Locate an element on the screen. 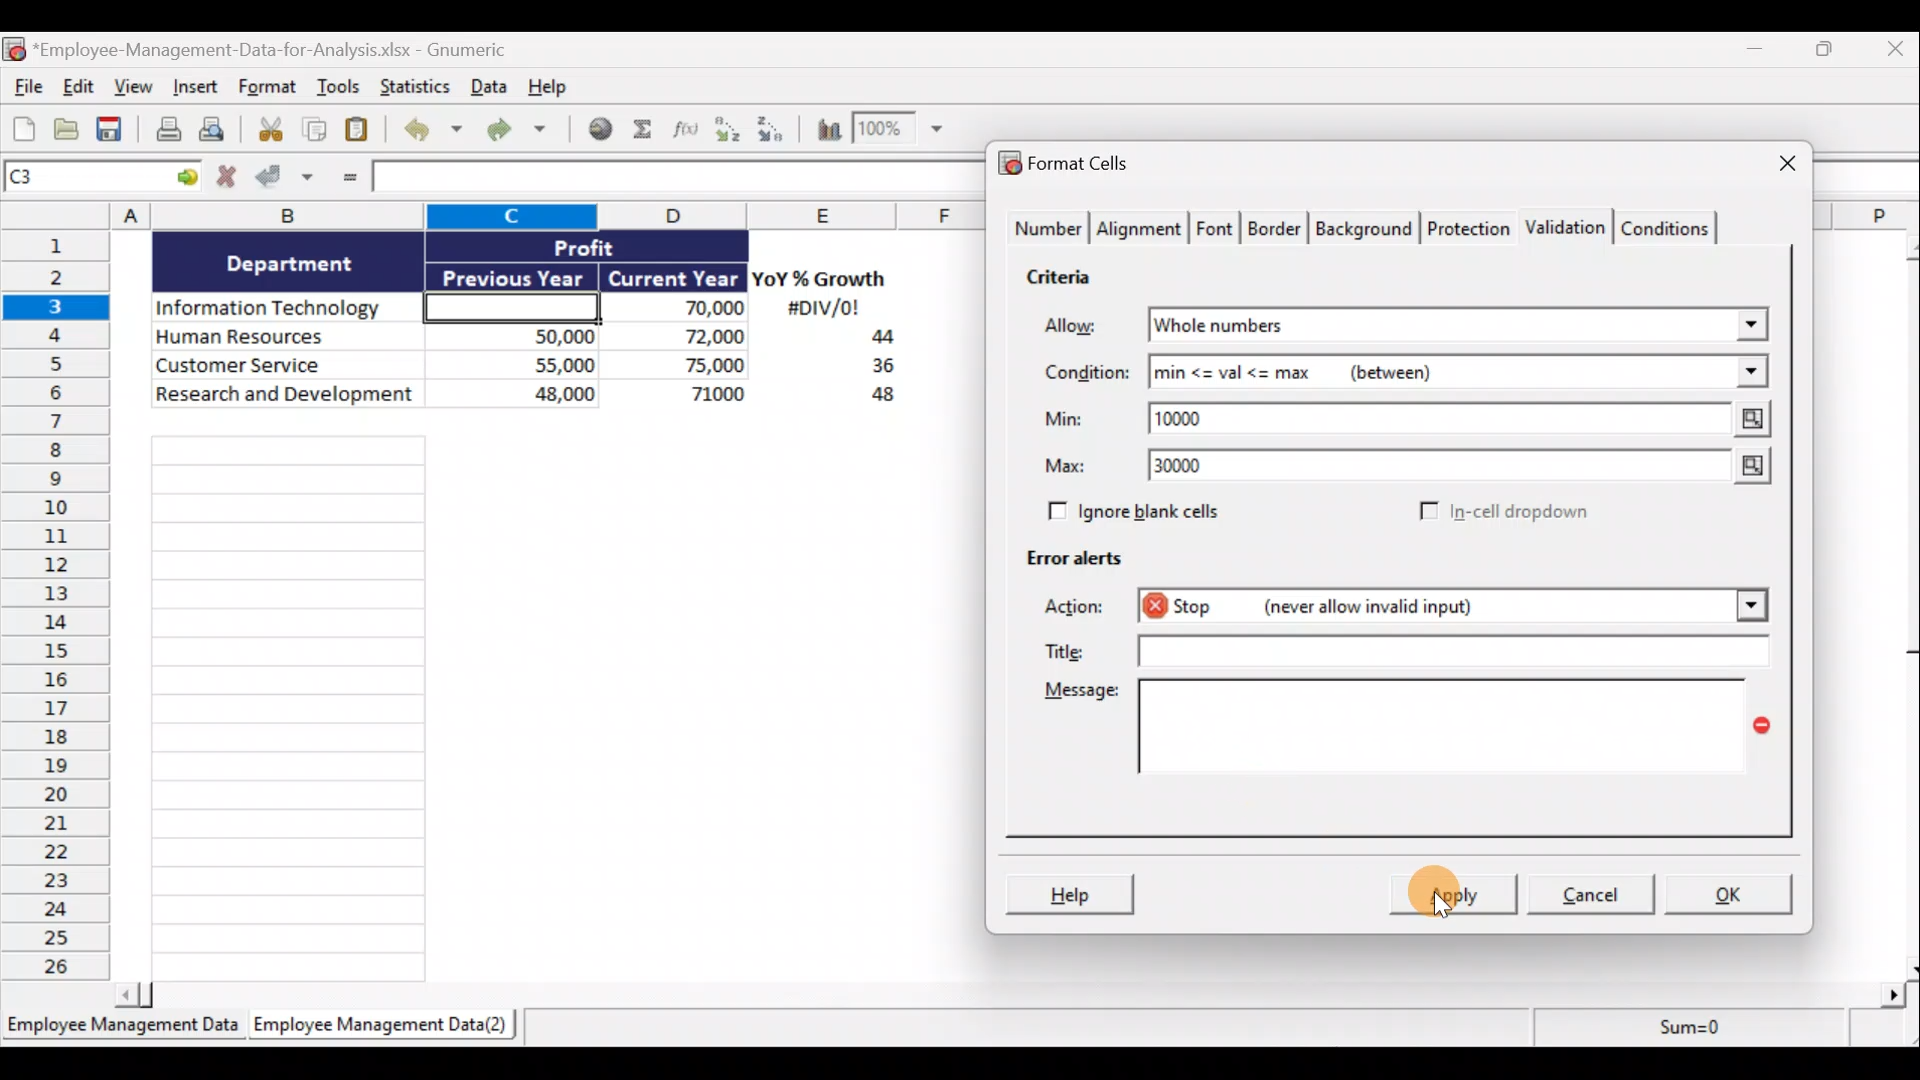 The height and width of the screenshot is (1080, 1920). Go to is located at coordinates (187, 178).